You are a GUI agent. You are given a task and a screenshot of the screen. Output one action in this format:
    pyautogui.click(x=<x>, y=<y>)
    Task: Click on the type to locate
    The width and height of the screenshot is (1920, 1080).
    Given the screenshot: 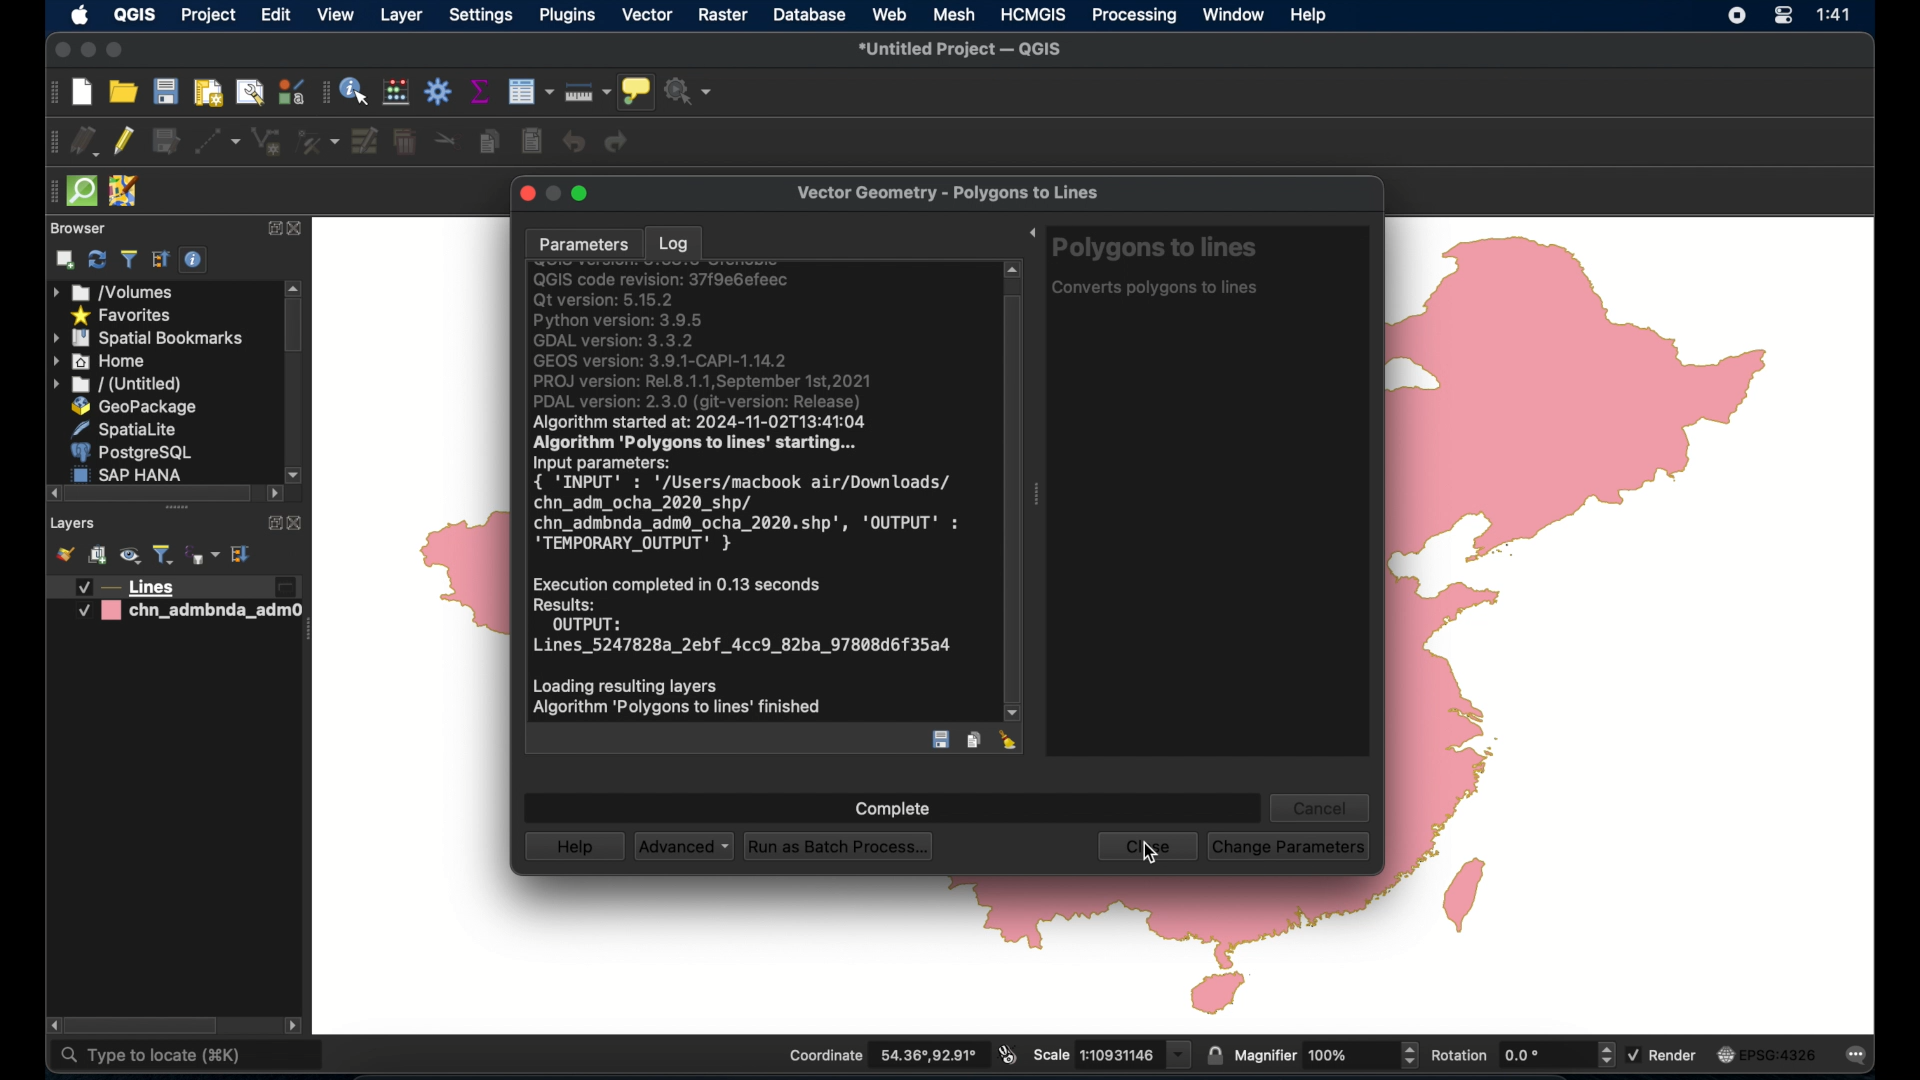 What is the action you would take?
    pyautogui.click(x=150, y=1059)
    